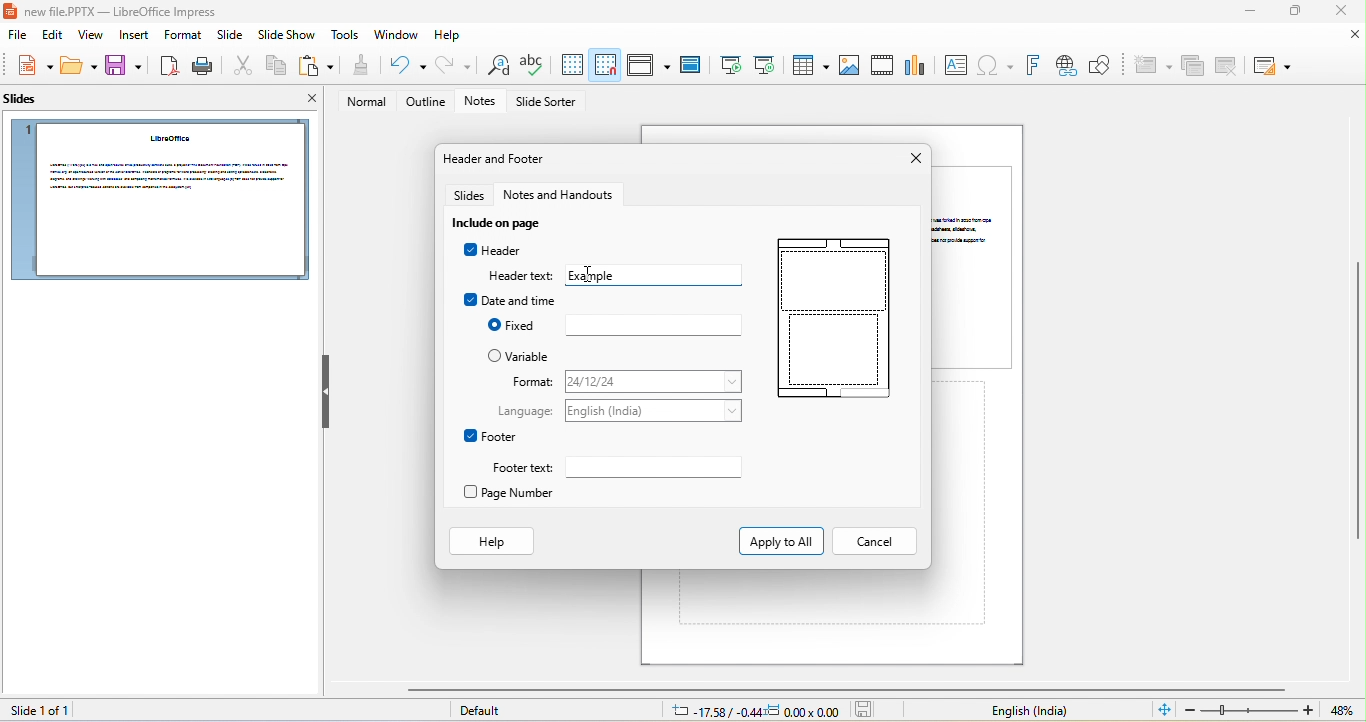  I want to click on new, so click(30, 66).